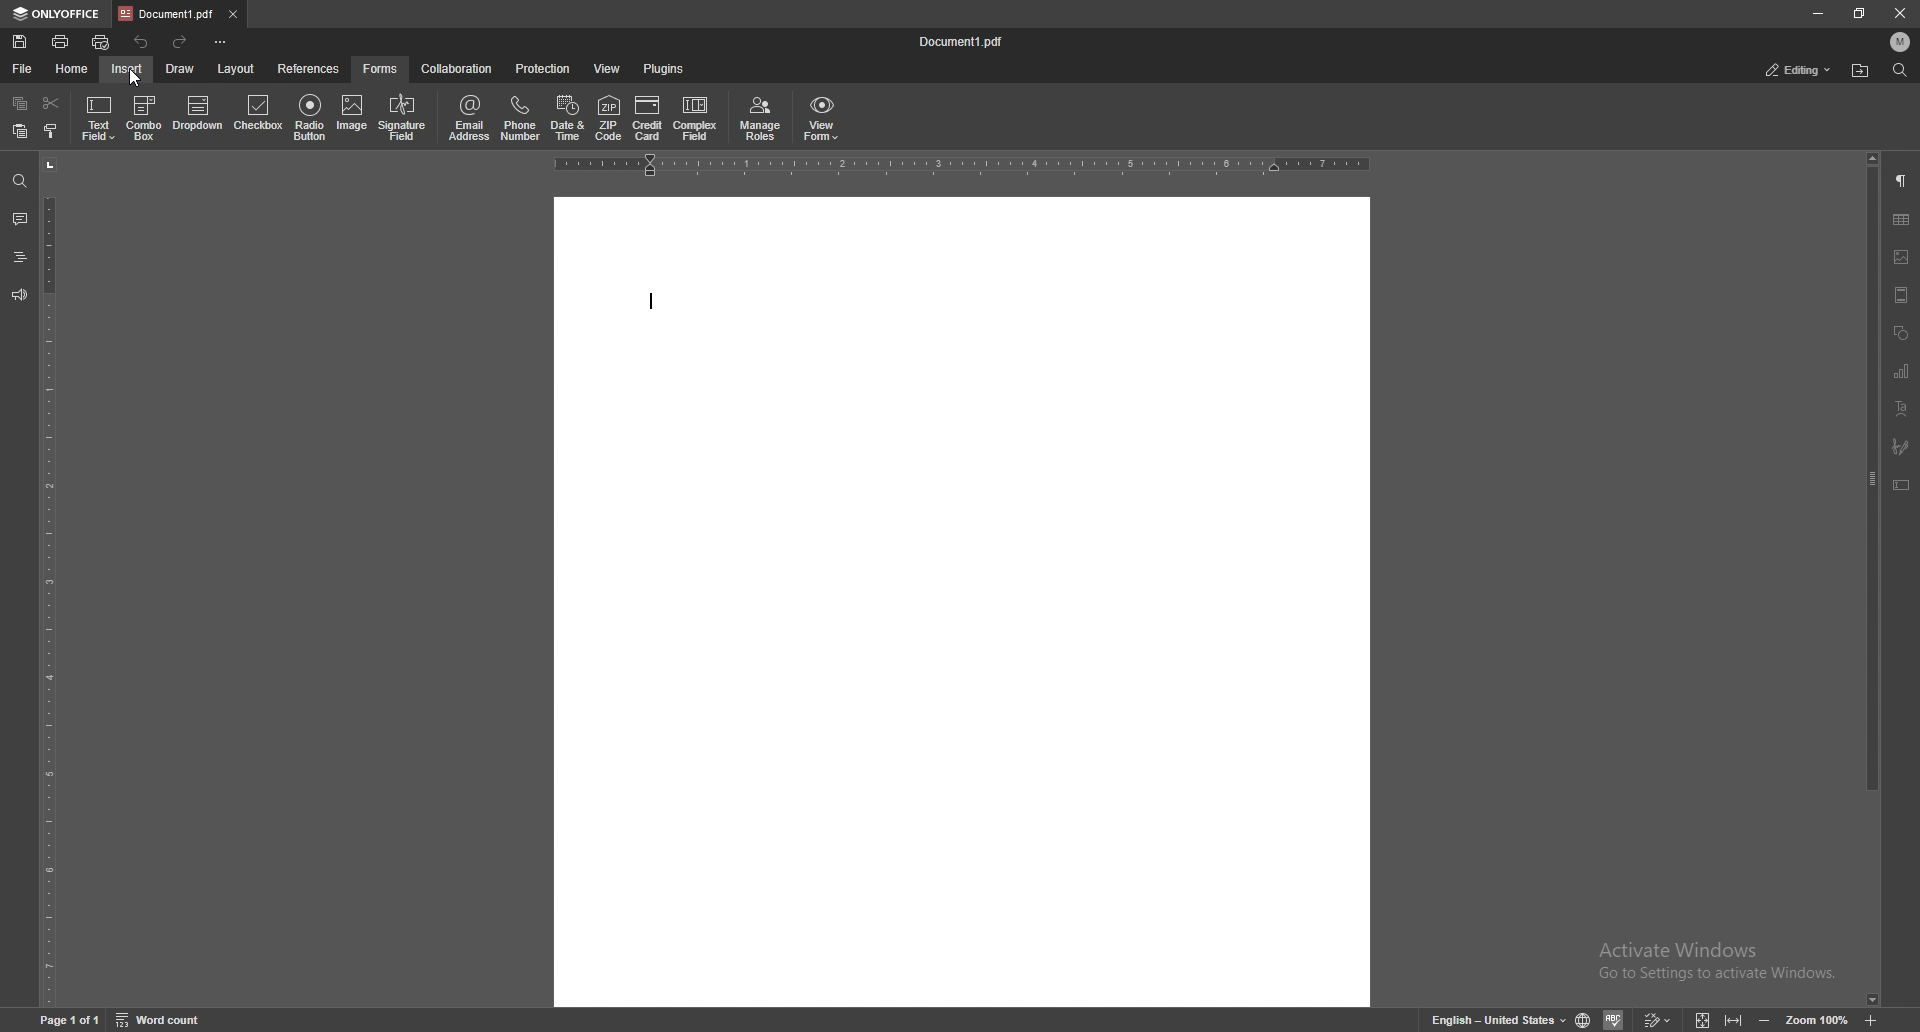  What do you see at coordinates (159, 1021) in the screenshot?
I see `word count` at bounding box center [159, 1021].